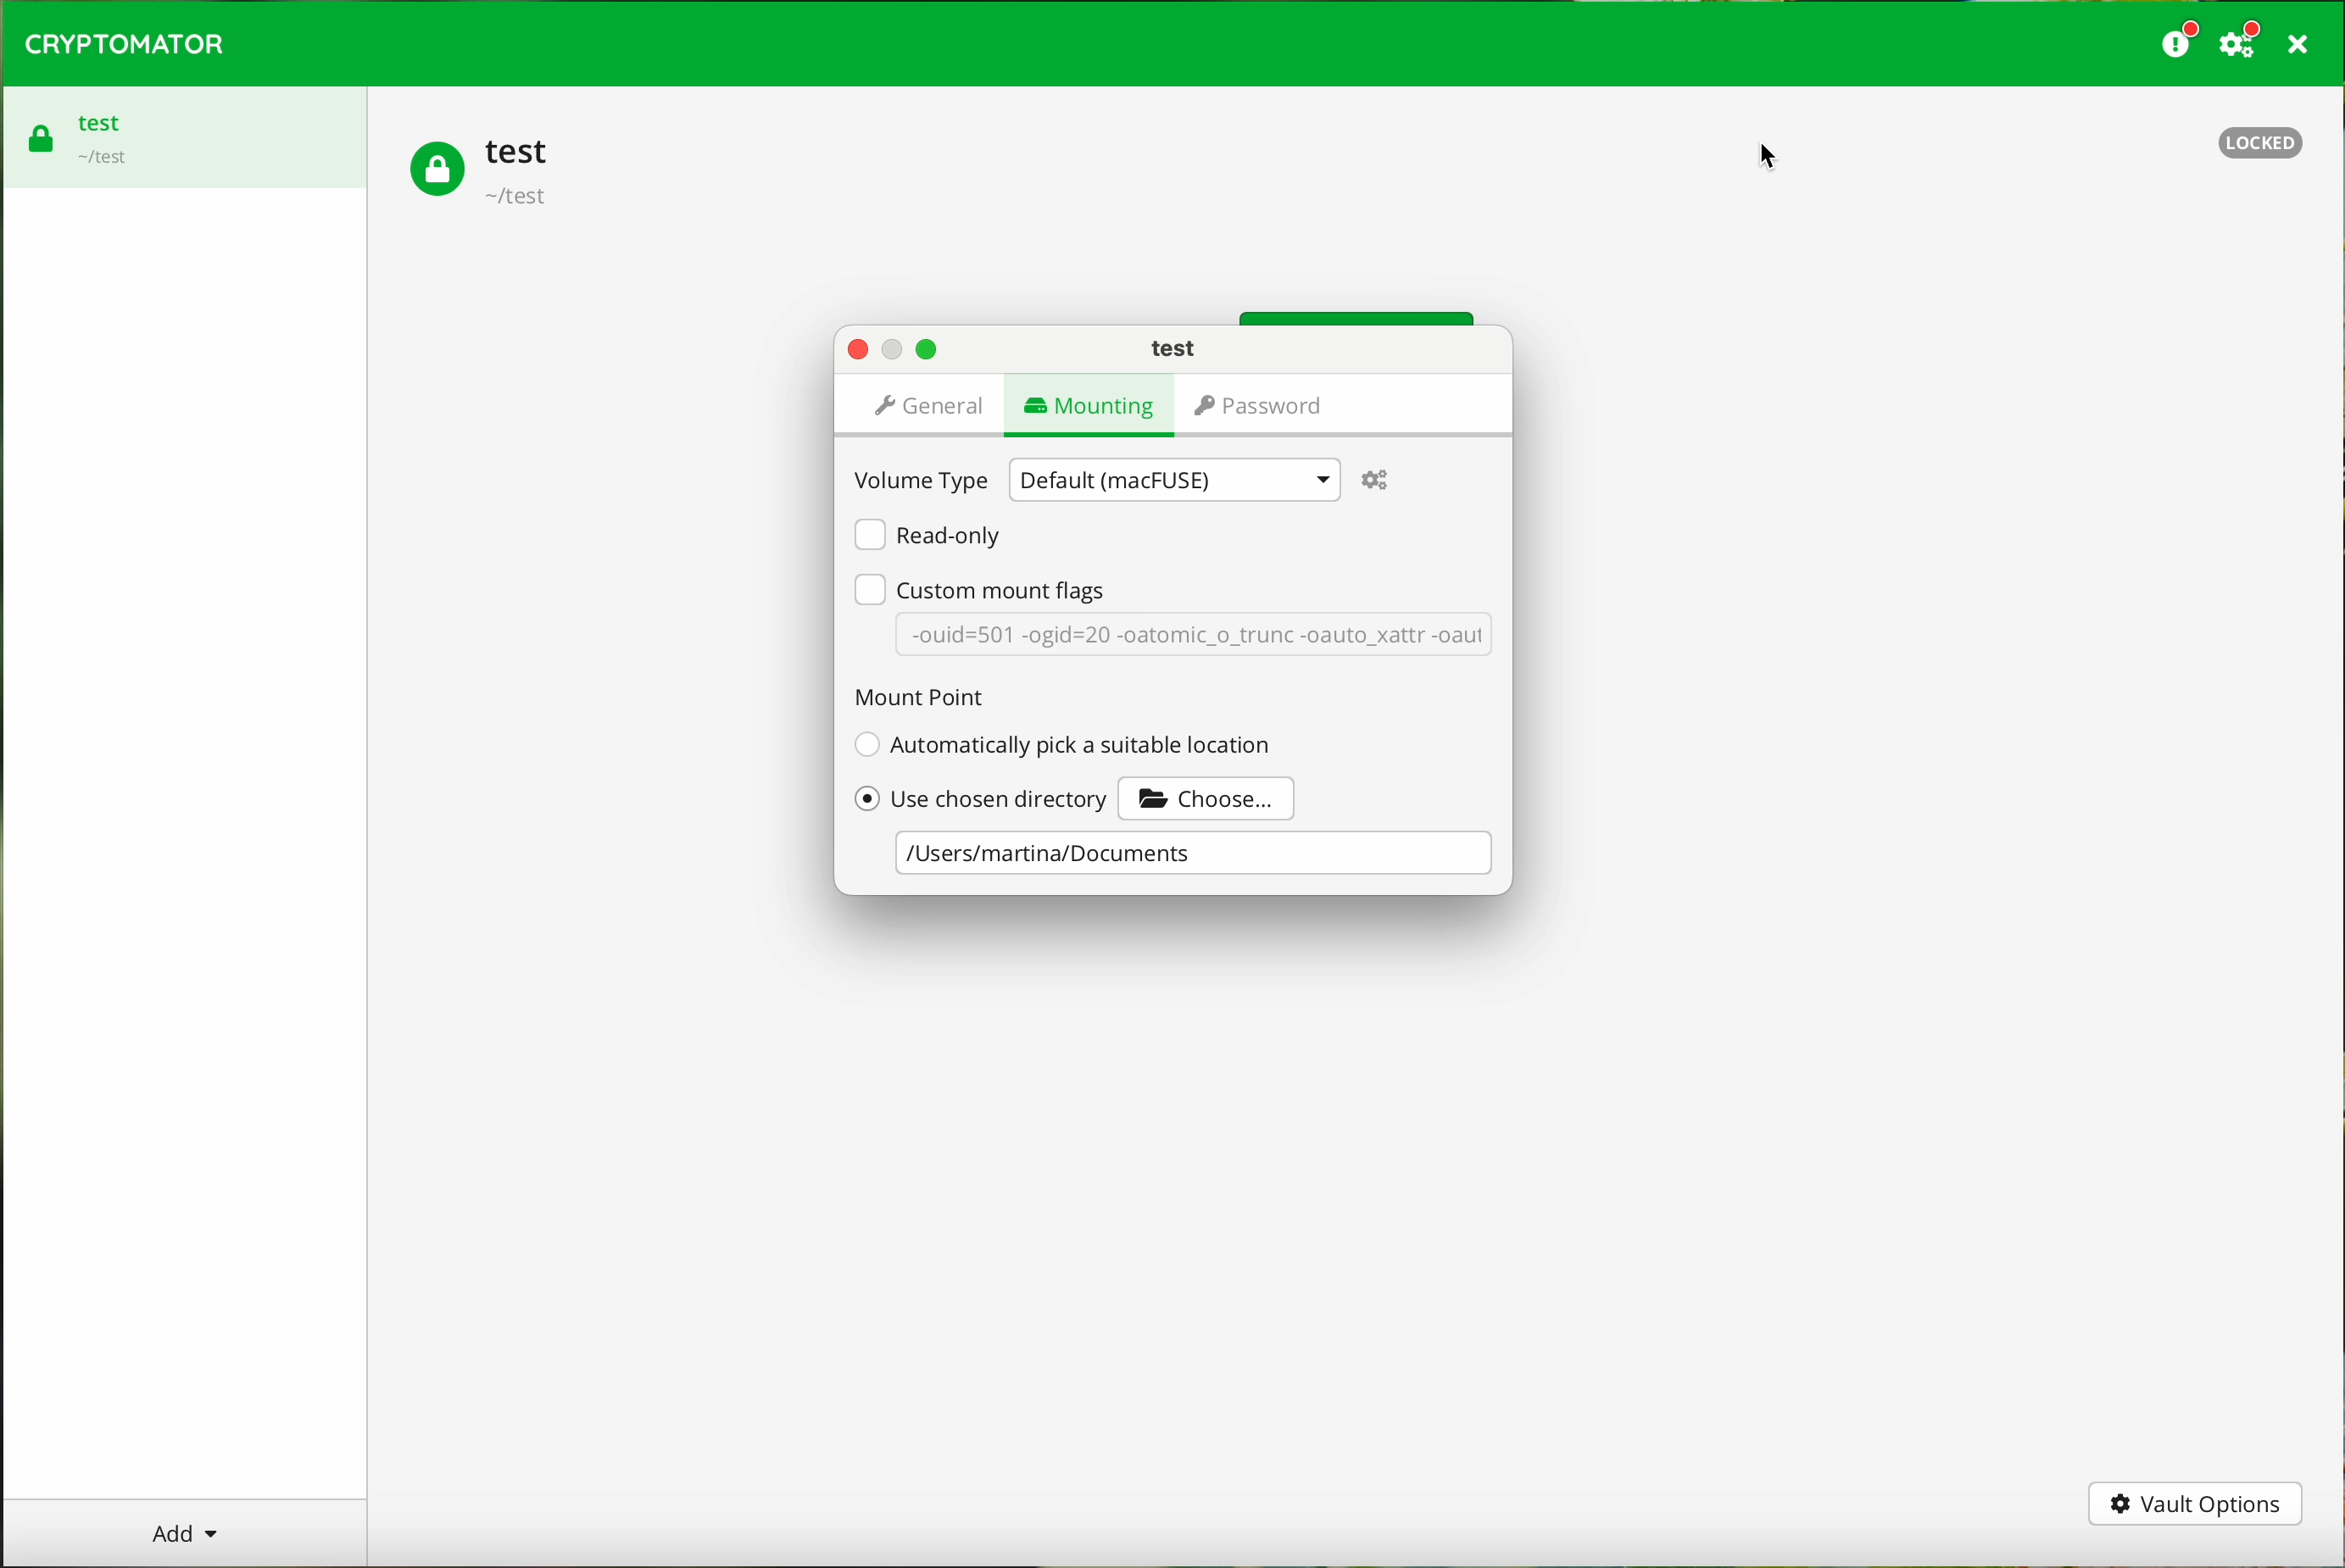 Image resolution: width=2345 pixels, height=1568 pixels. What do you see at coordinates (1253, 406) in the screenshot?
I see `password` at bounding box center [1253, 406].